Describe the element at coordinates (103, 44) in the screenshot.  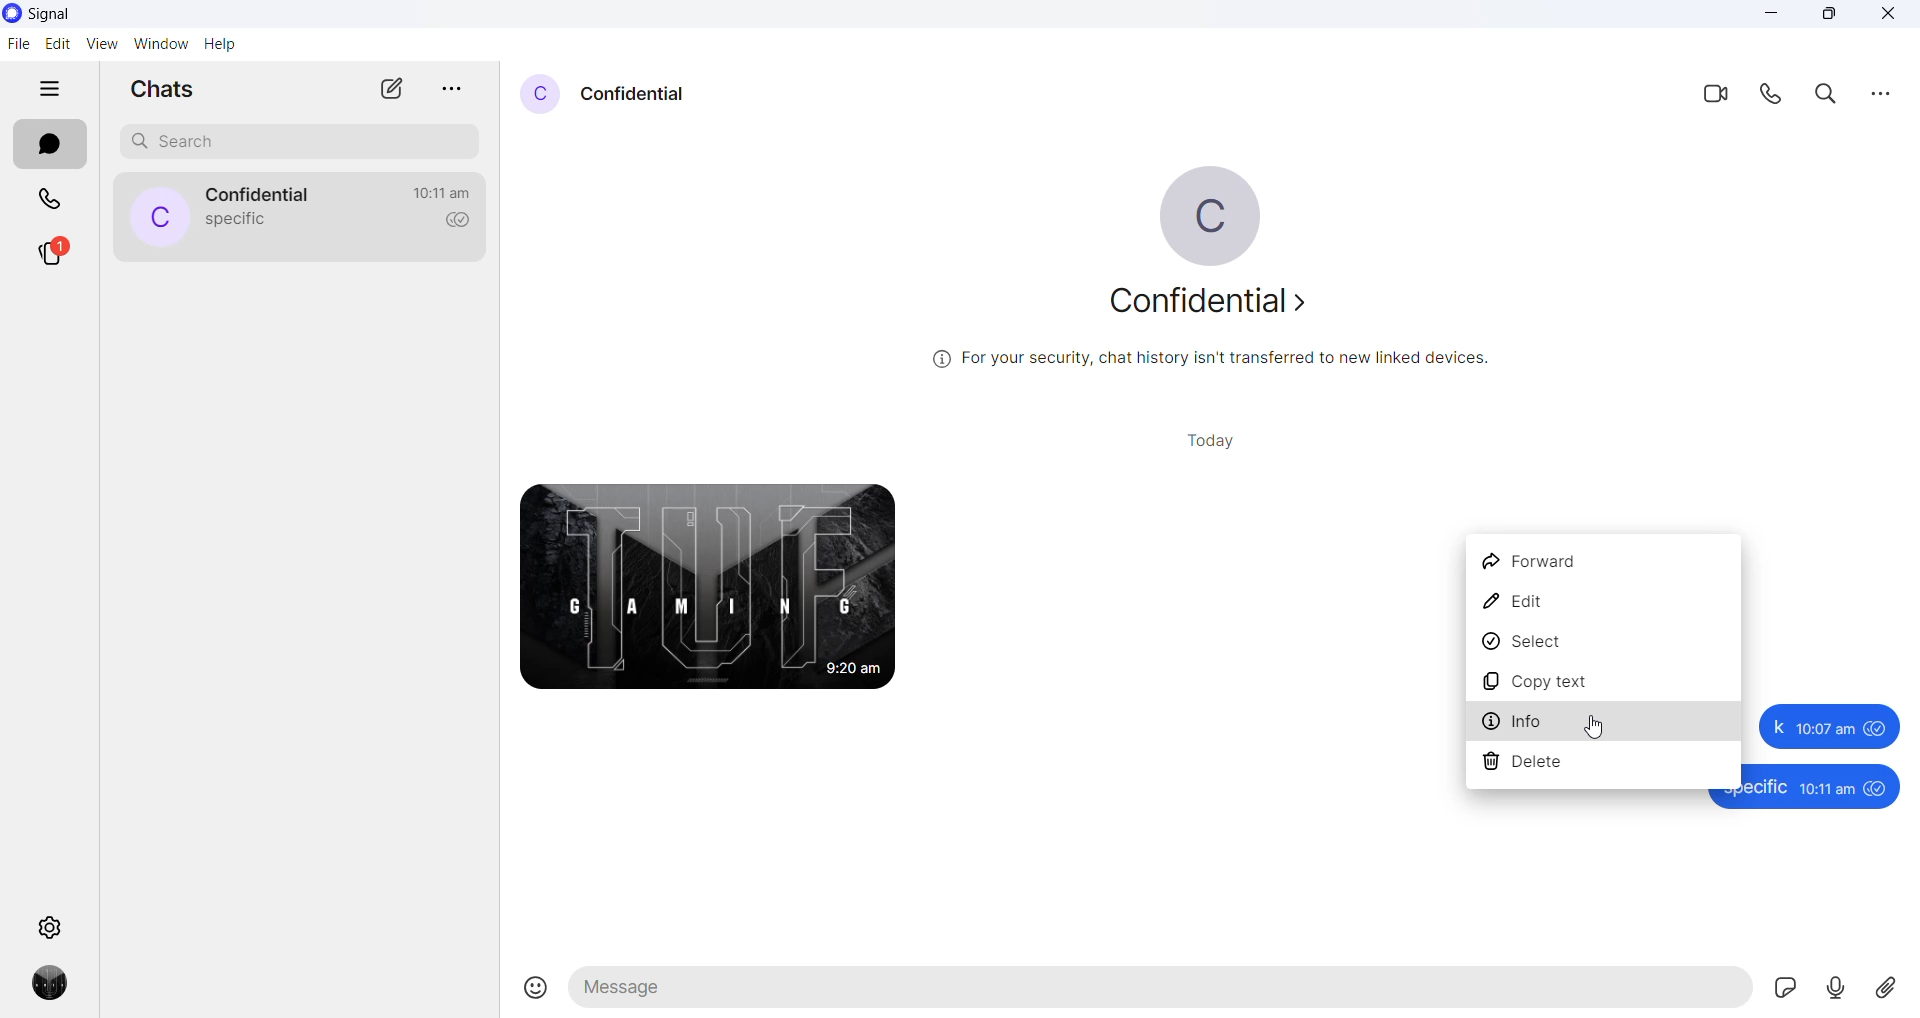
I see `view` at that location.